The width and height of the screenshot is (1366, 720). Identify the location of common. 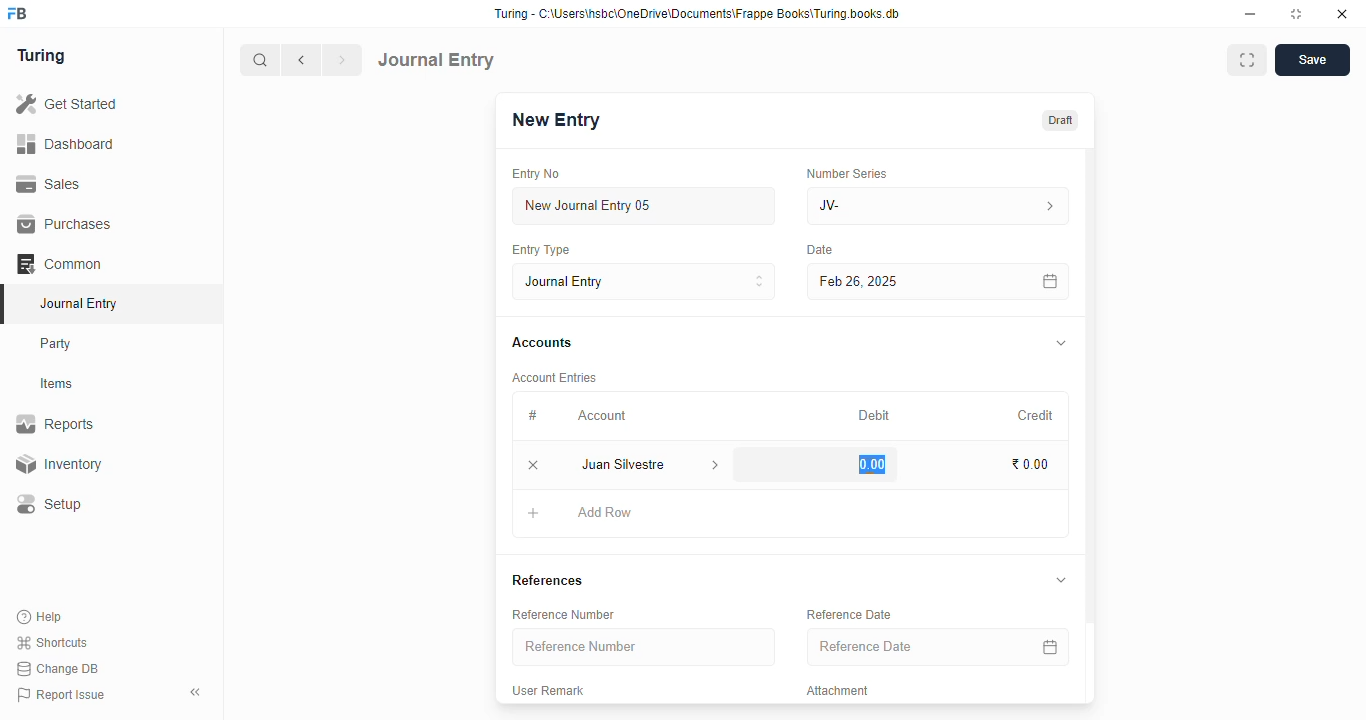
(61, 264).